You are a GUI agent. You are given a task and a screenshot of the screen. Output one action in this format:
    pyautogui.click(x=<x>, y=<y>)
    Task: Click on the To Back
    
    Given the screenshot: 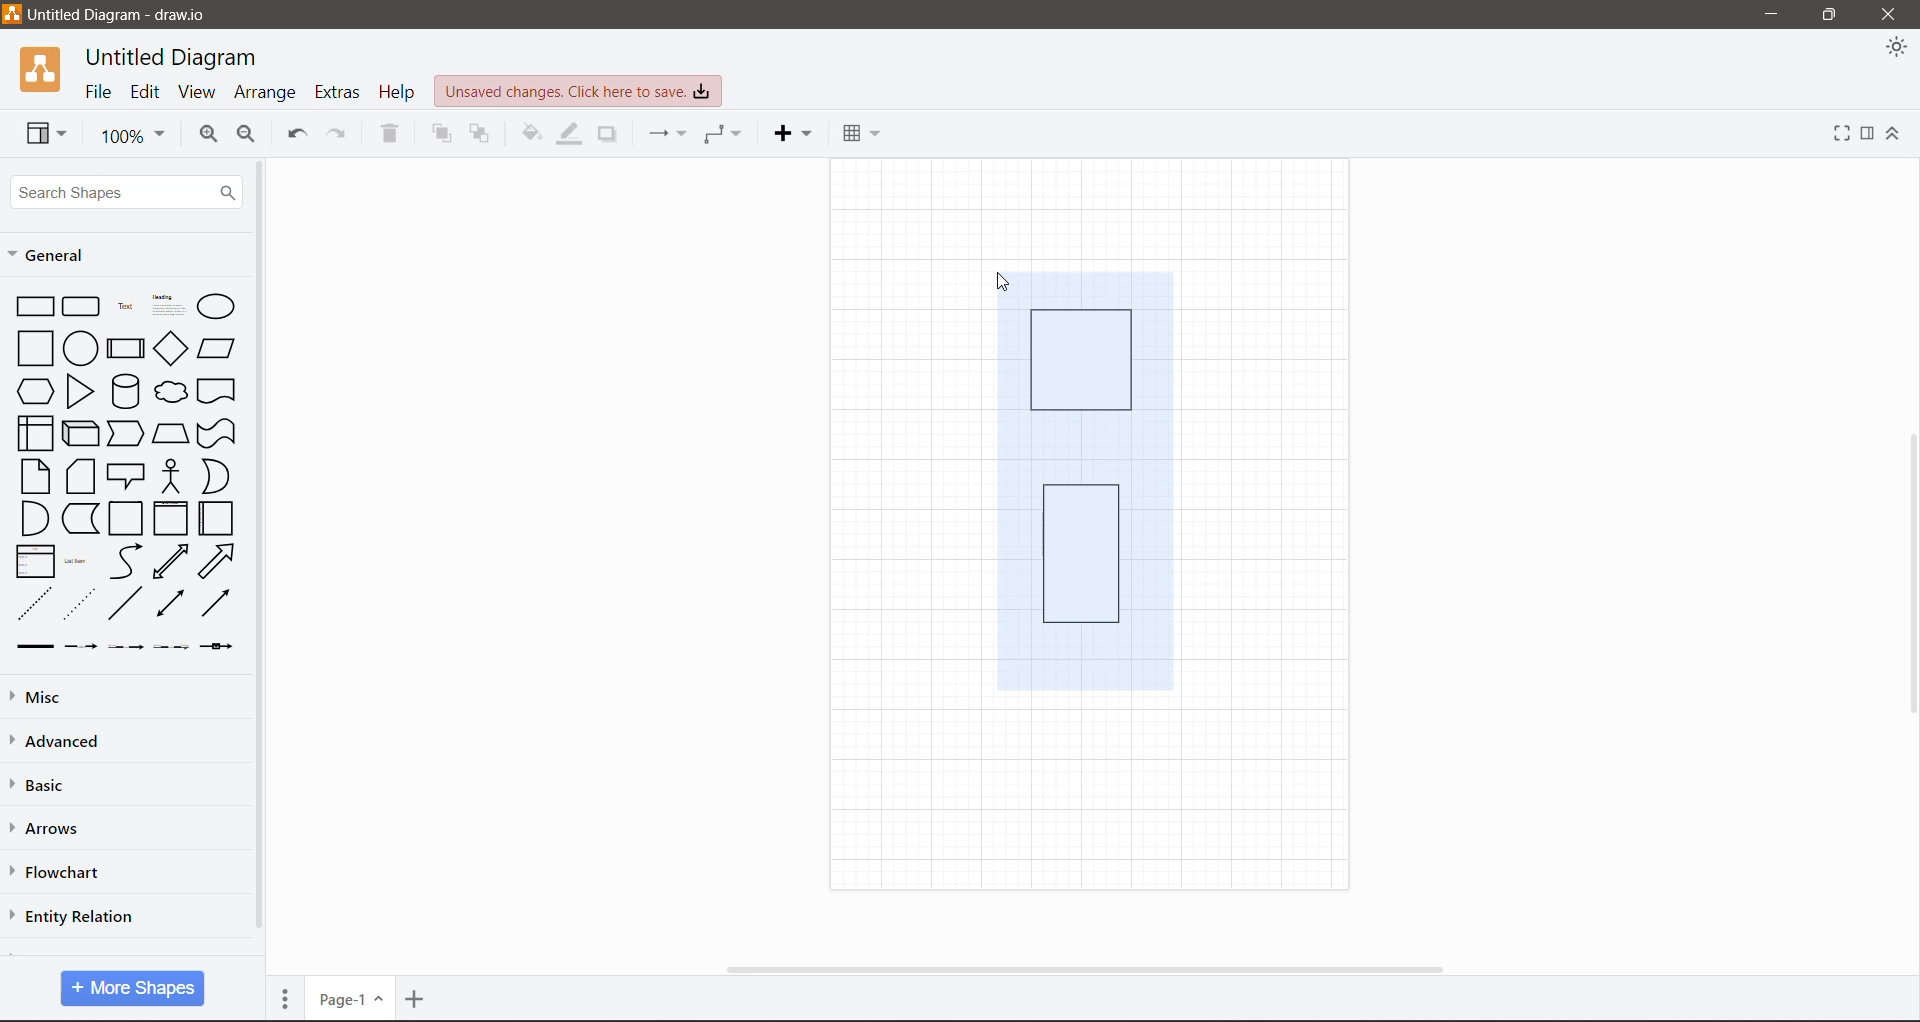 What is the action you would take?
    pyautogui.click(x=478, y=135)
    